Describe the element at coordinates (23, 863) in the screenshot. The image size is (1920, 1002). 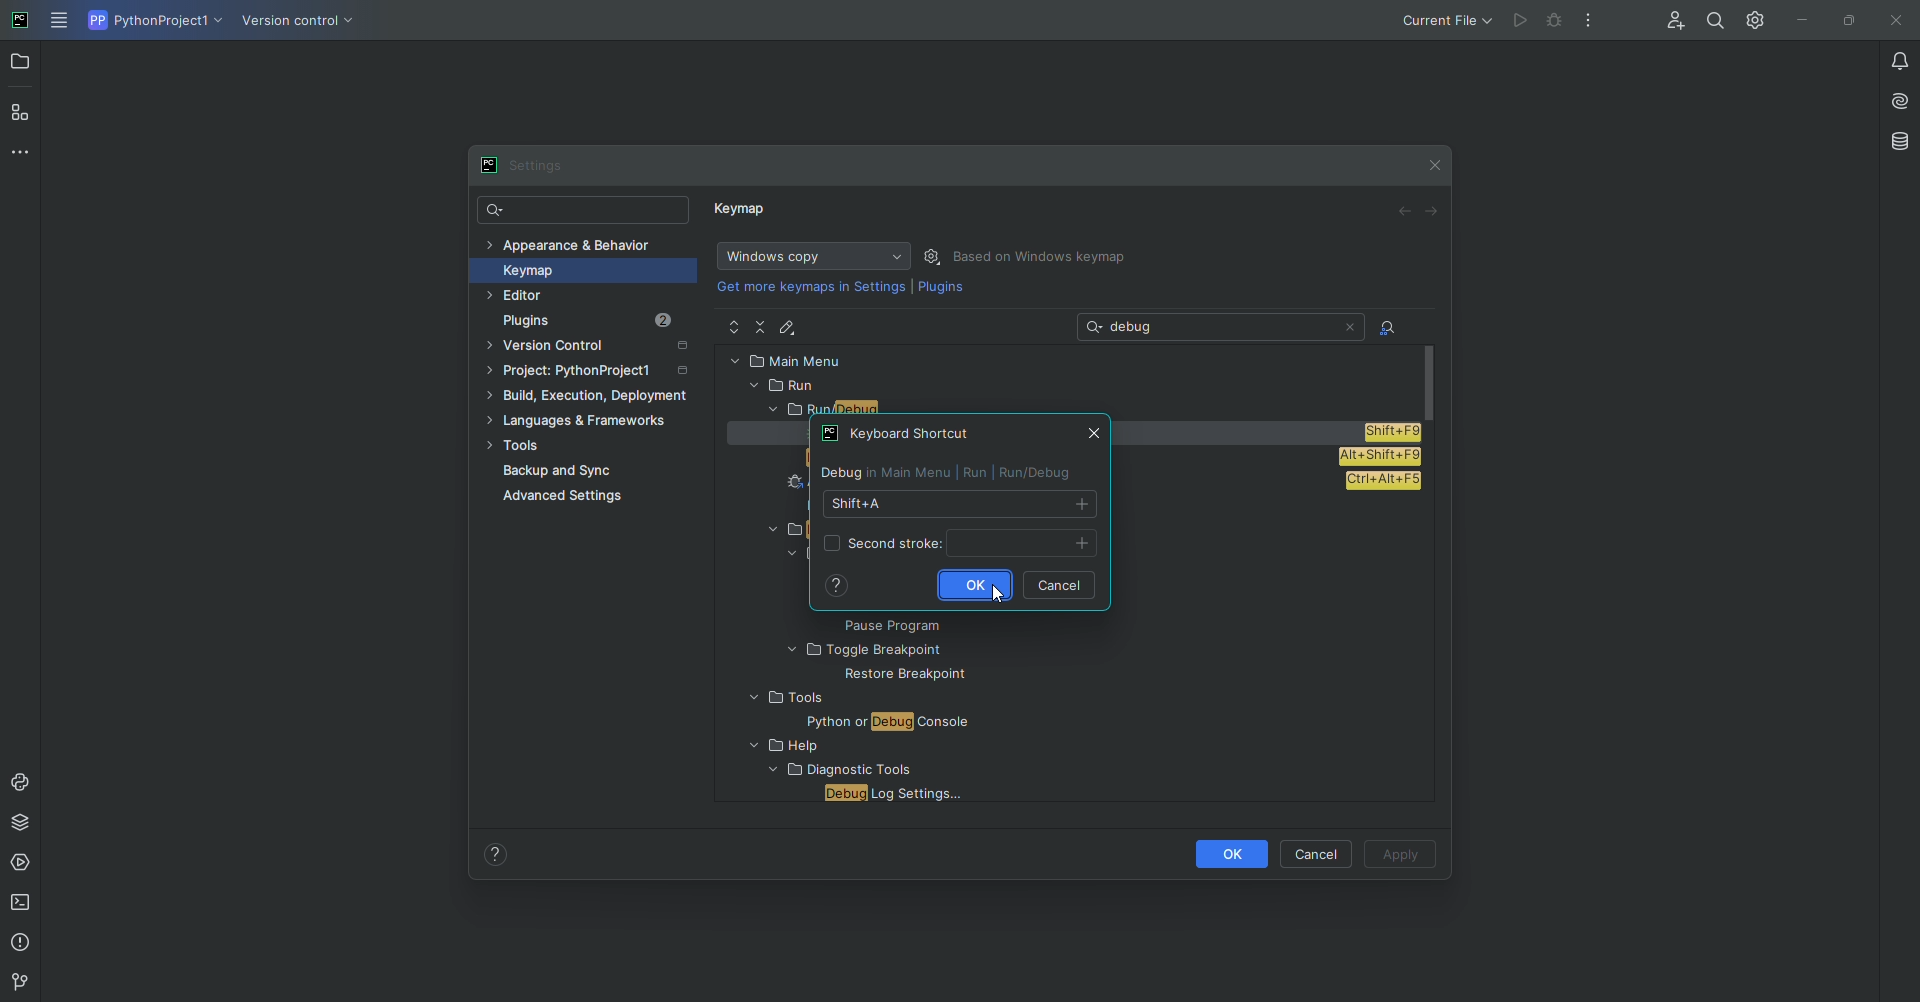
I see `Services` at that location.